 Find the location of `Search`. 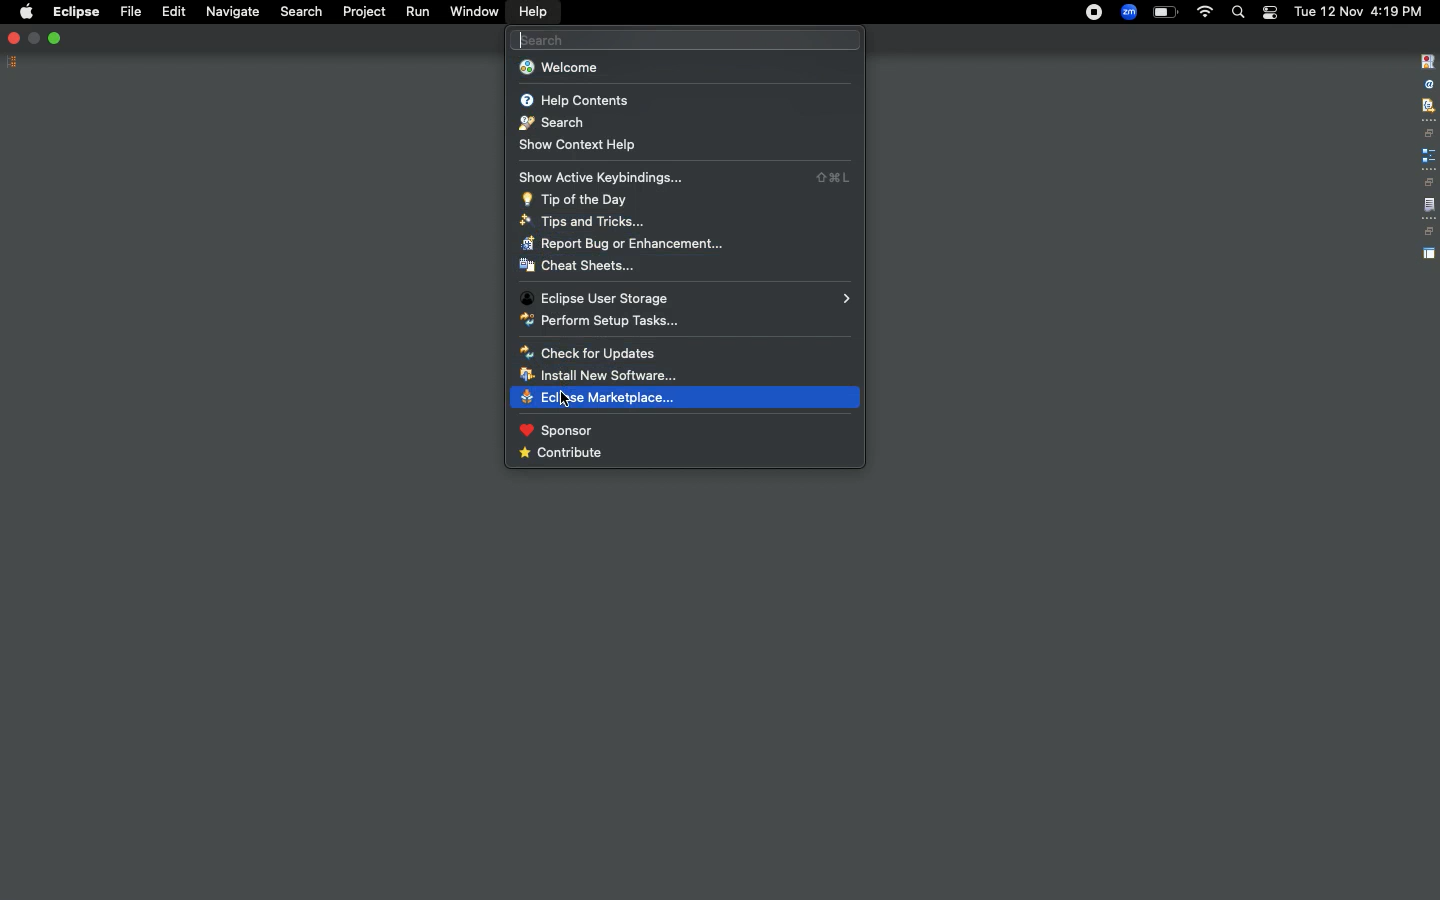

Search is located at coordinates (1237, 12).